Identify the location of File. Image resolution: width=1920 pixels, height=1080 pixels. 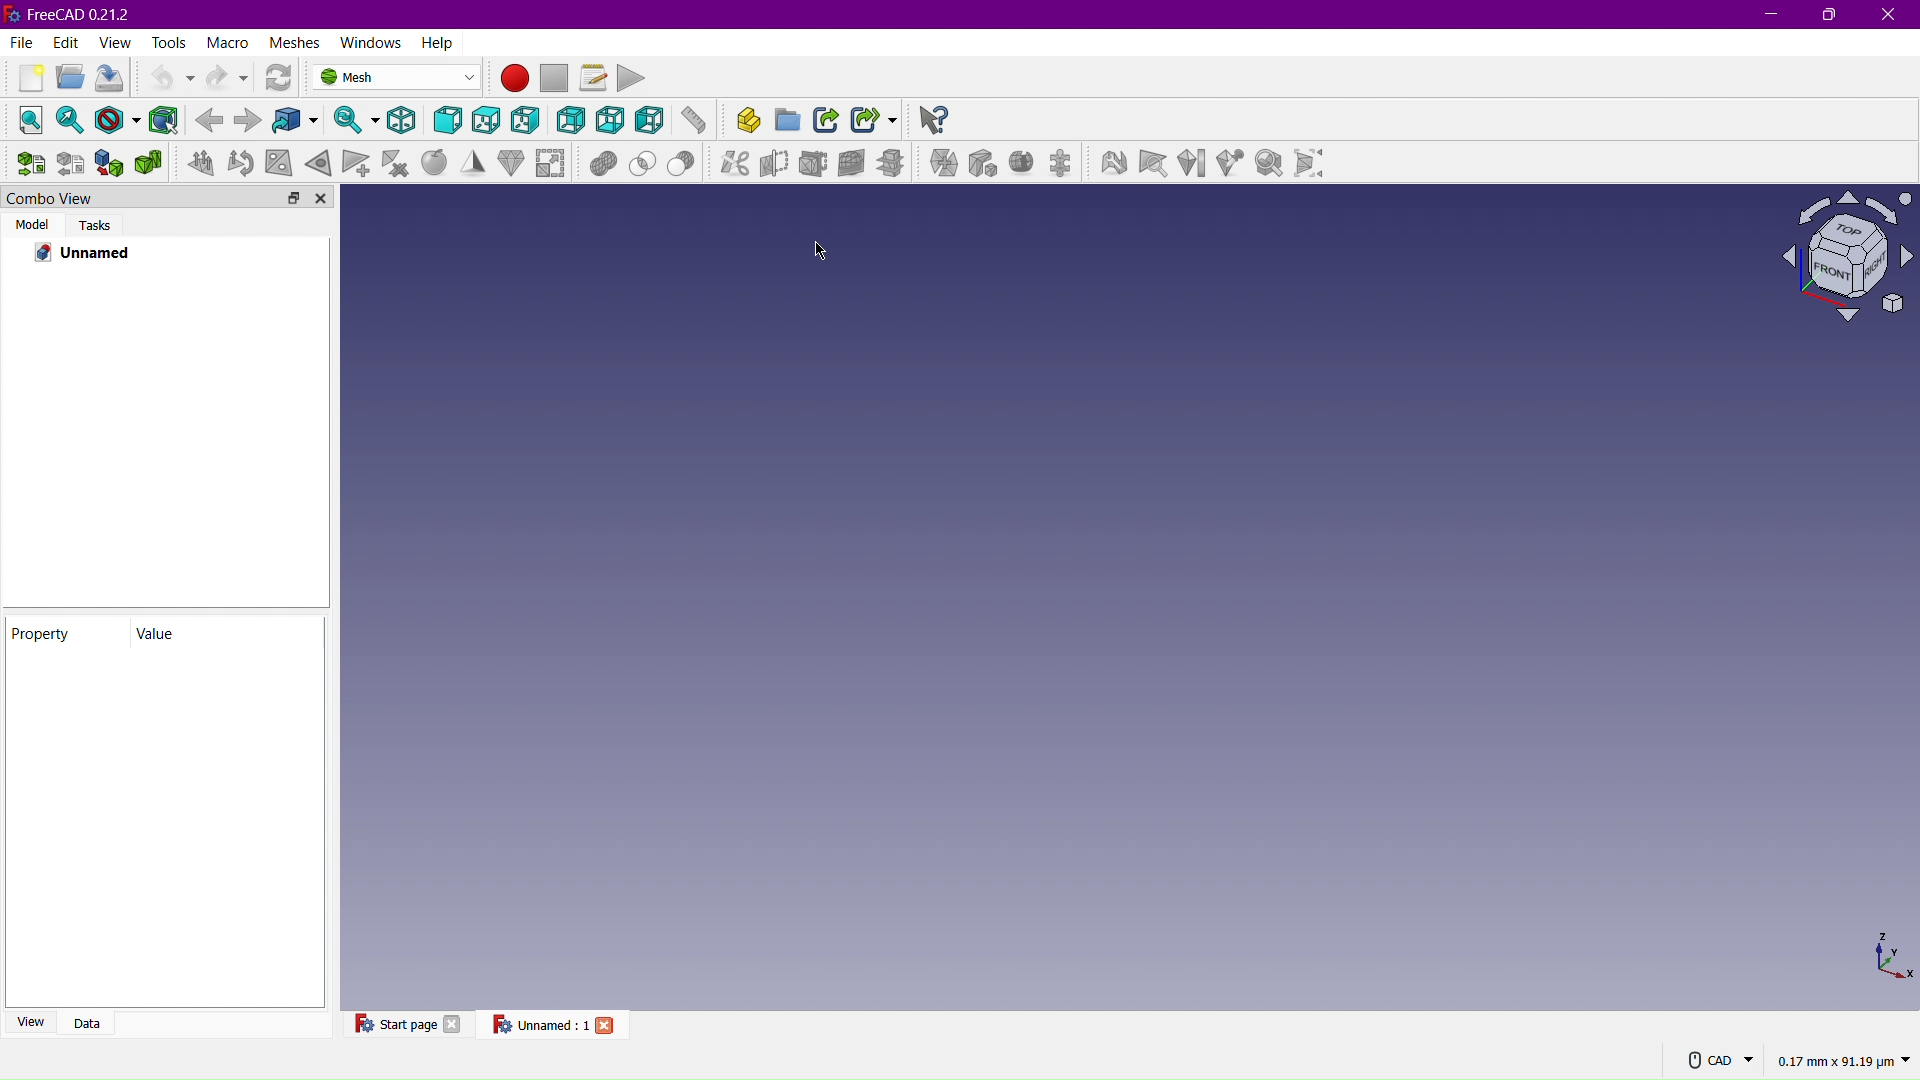
(19, 44).